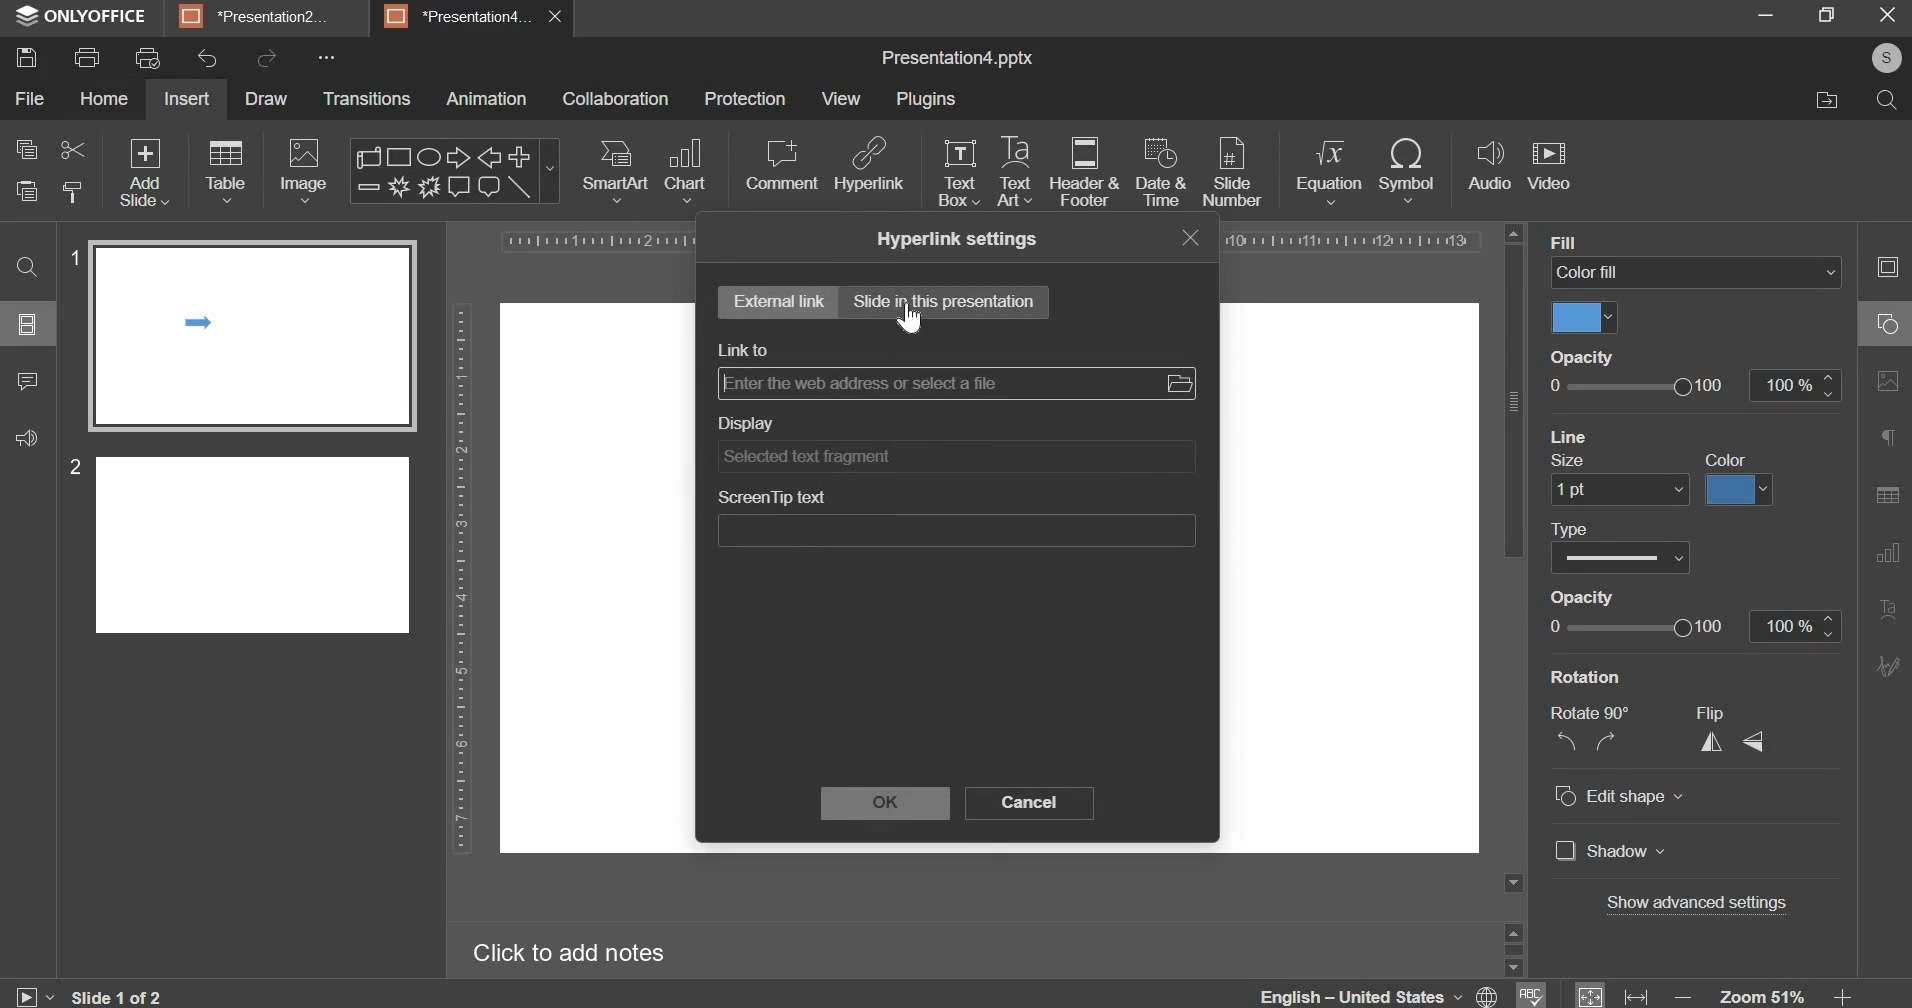 The width and height of the screenshot is (1912, 1008). What do you see at coordinates (1529, 987) in the screenshot?
I see `spelling` at bounding box center [1529, 987].